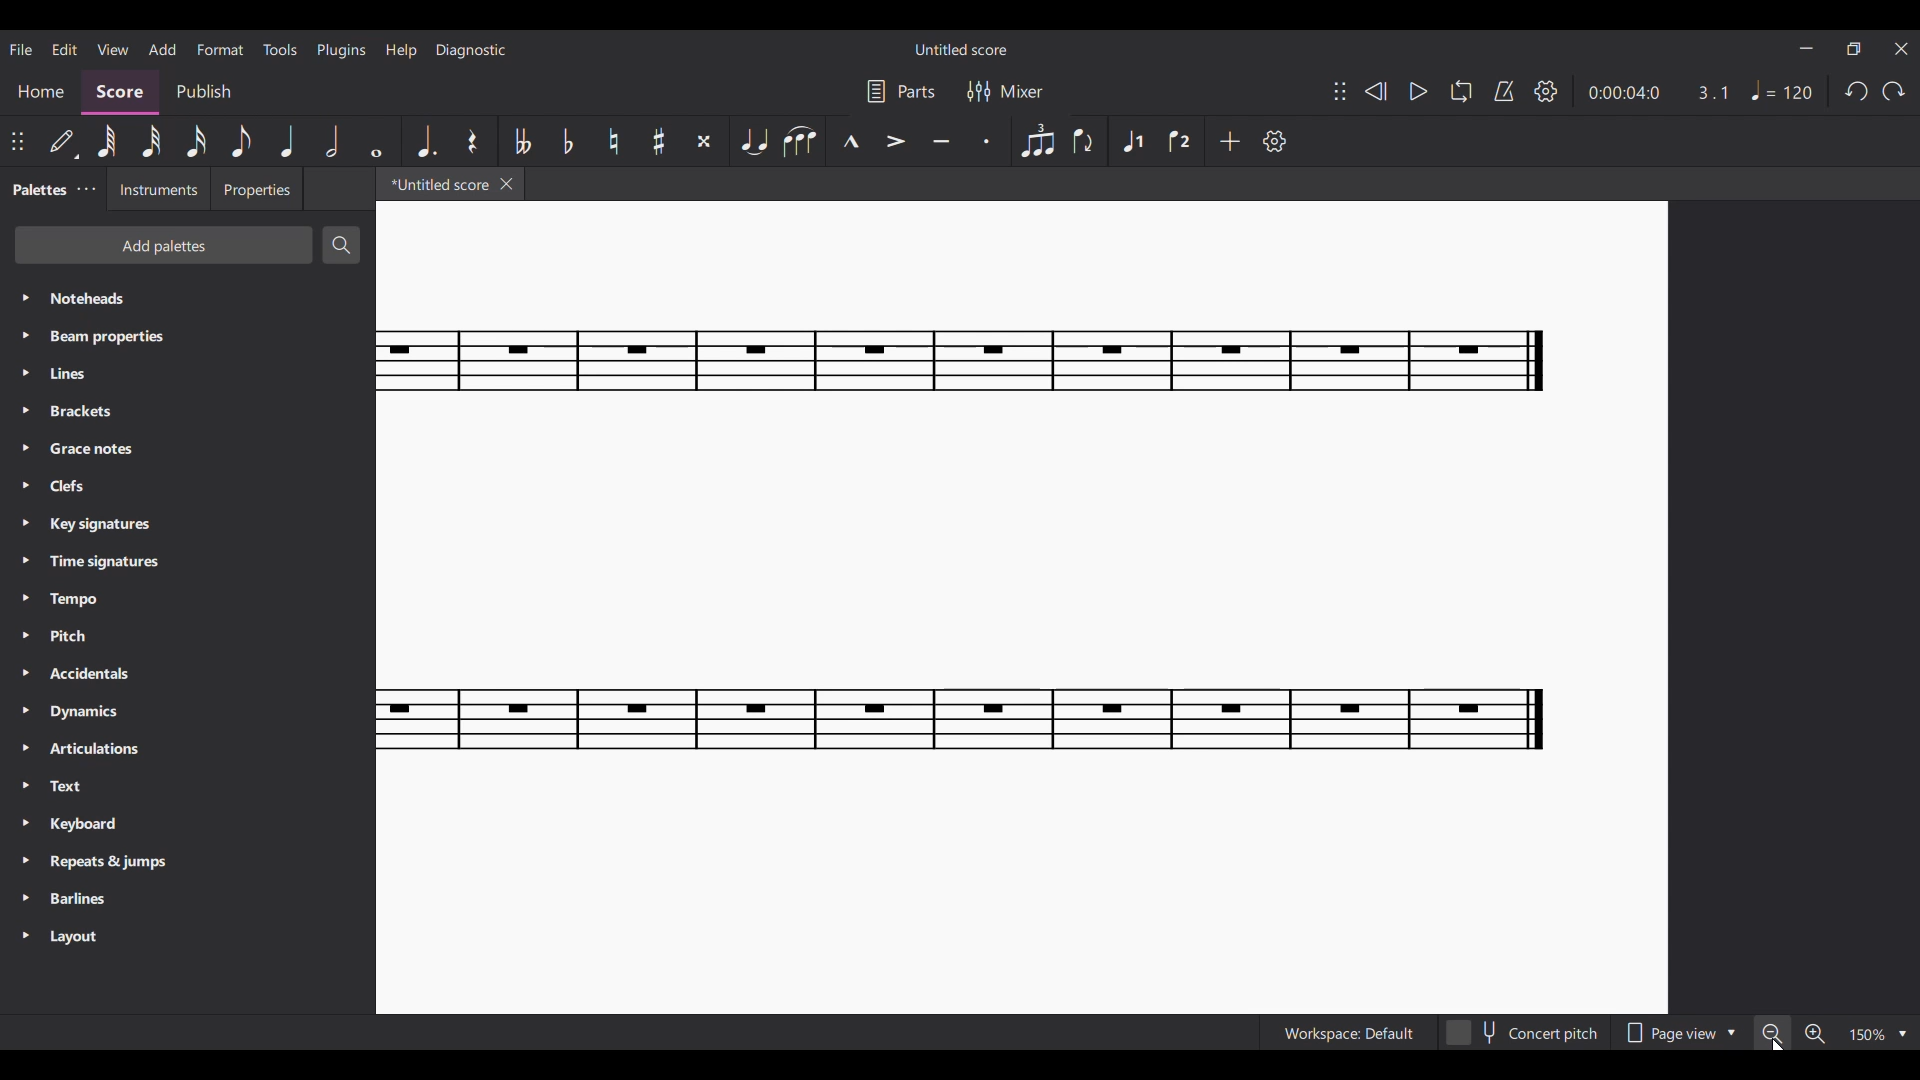 Image resolution: width=1920 pixels, height=1080 pixels. Describe the element at coordinates (86, 189) in the screenshot. I see `Palette settings` at that location.